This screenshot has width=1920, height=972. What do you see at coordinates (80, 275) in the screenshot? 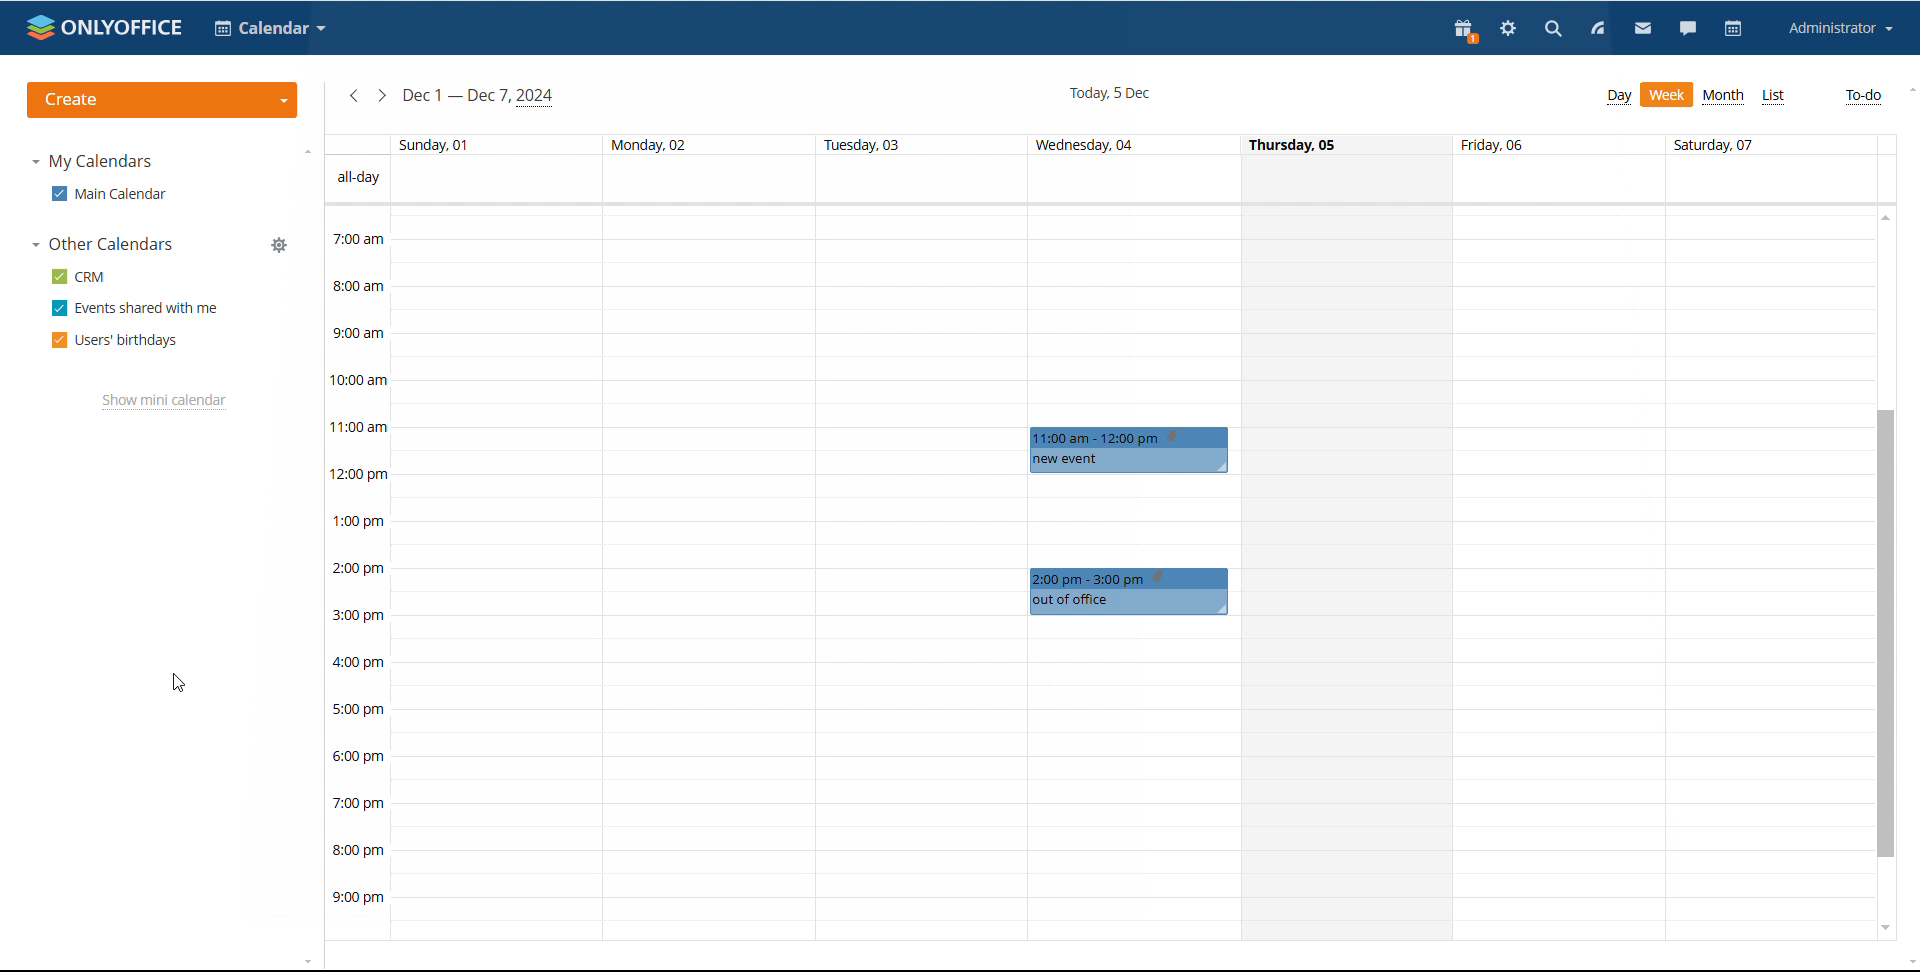
I see `crm` at bounding box center [80, 275].